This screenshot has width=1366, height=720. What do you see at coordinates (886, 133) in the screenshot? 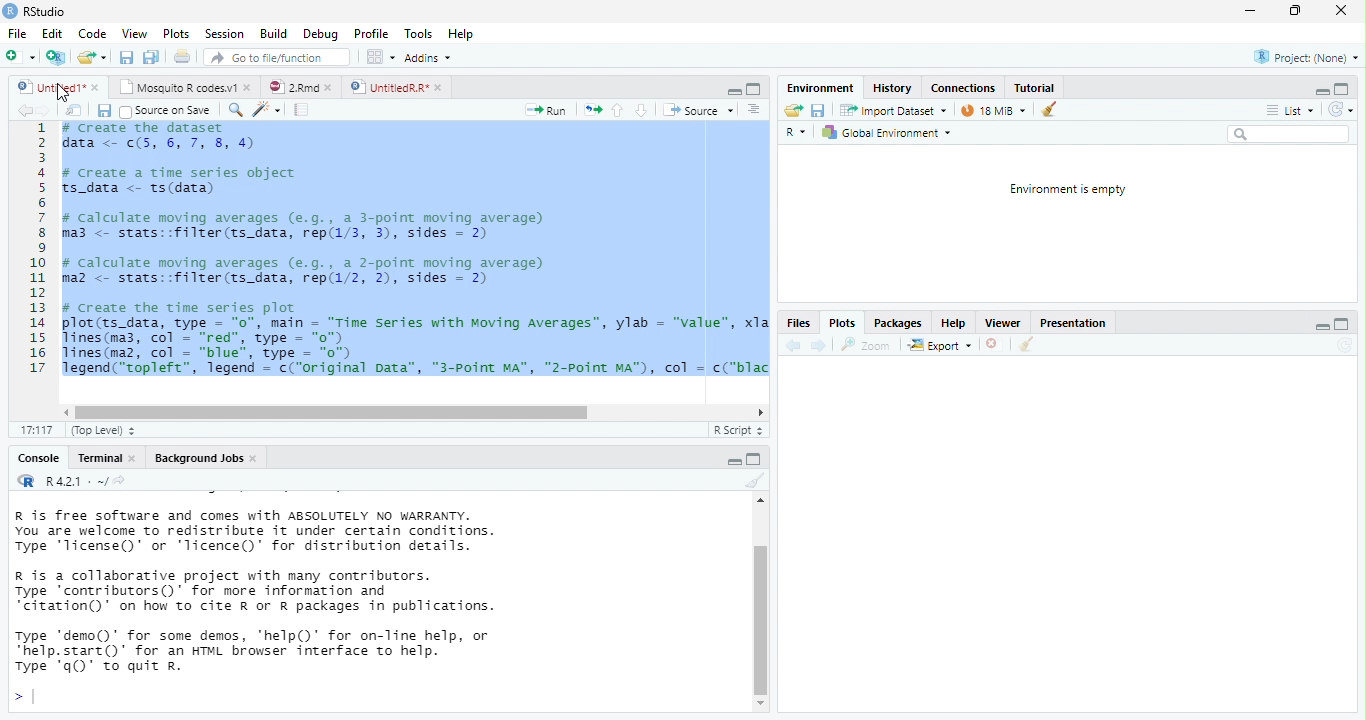
I see `Global Environment` at bounding box center [886, 133].